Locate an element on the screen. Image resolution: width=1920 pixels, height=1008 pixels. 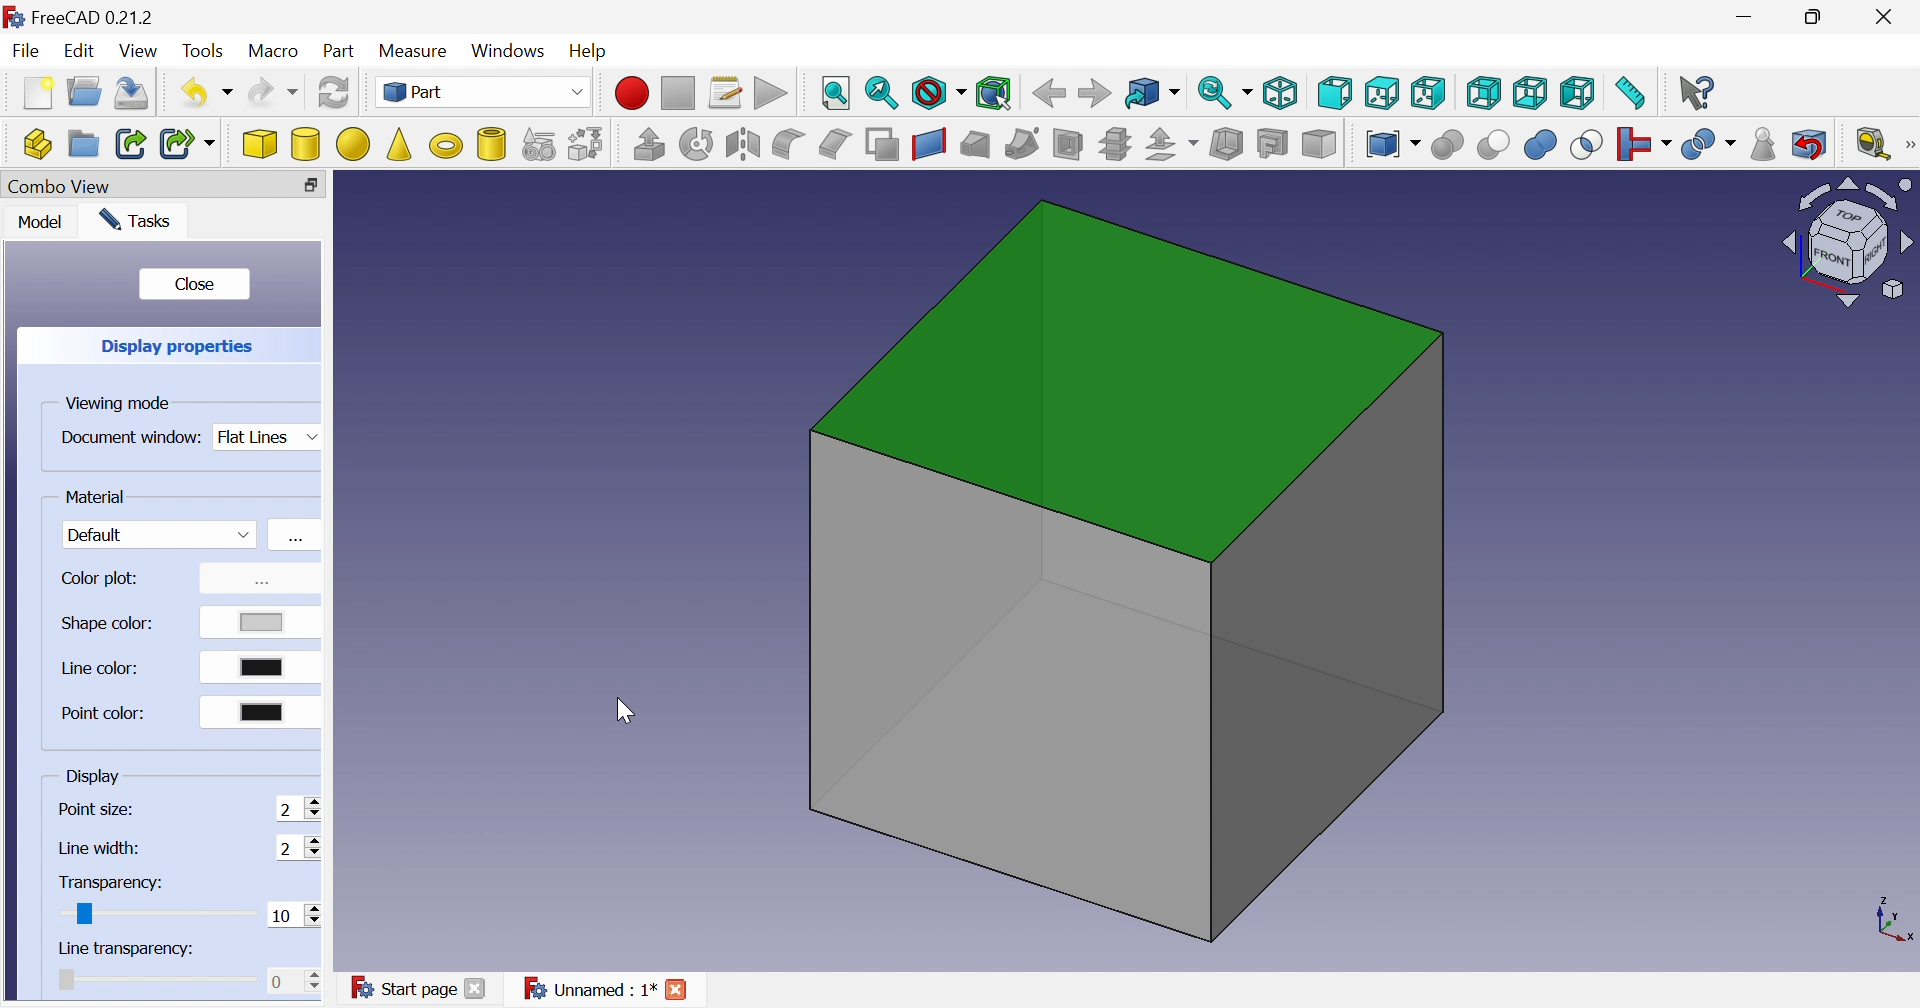
Close is located at coordinates (198, 283).